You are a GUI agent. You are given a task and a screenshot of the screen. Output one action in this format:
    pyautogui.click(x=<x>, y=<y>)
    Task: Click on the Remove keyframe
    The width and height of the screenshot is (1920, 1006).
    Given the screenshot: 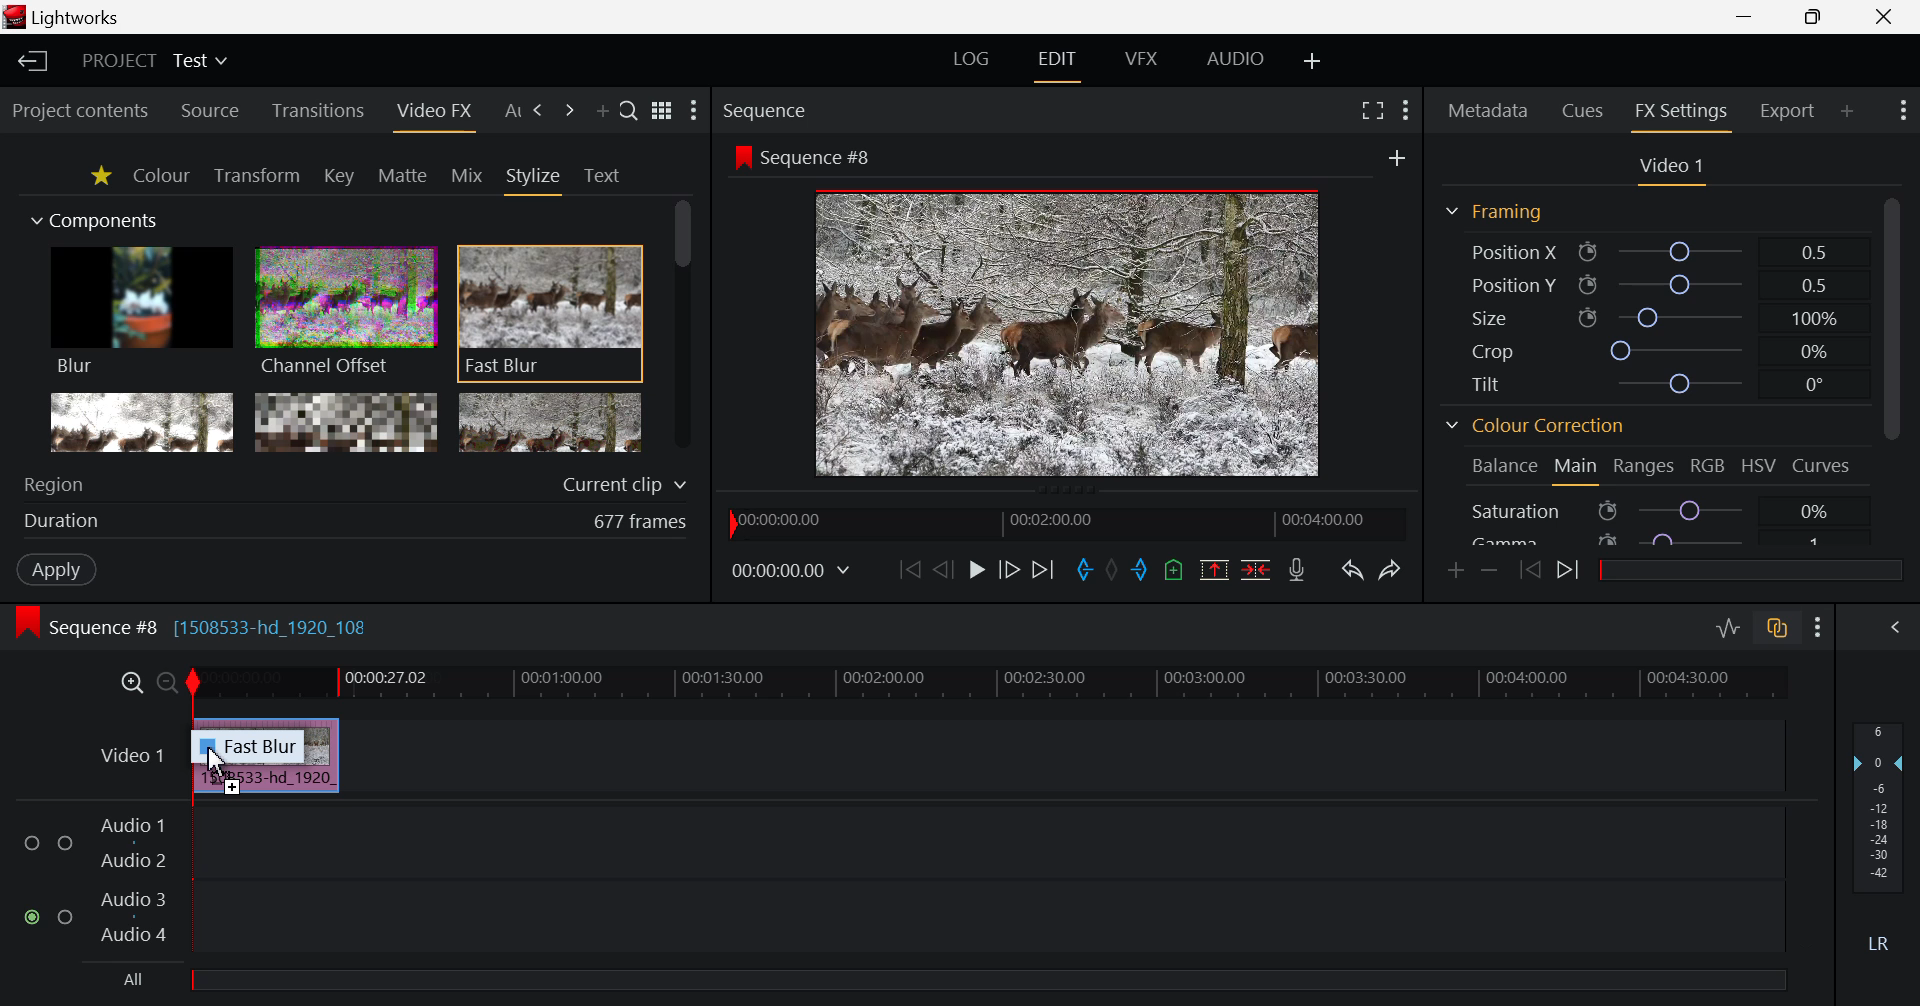 What is the action you would take?
    pyautogui.click(x=1489, y=574)
    